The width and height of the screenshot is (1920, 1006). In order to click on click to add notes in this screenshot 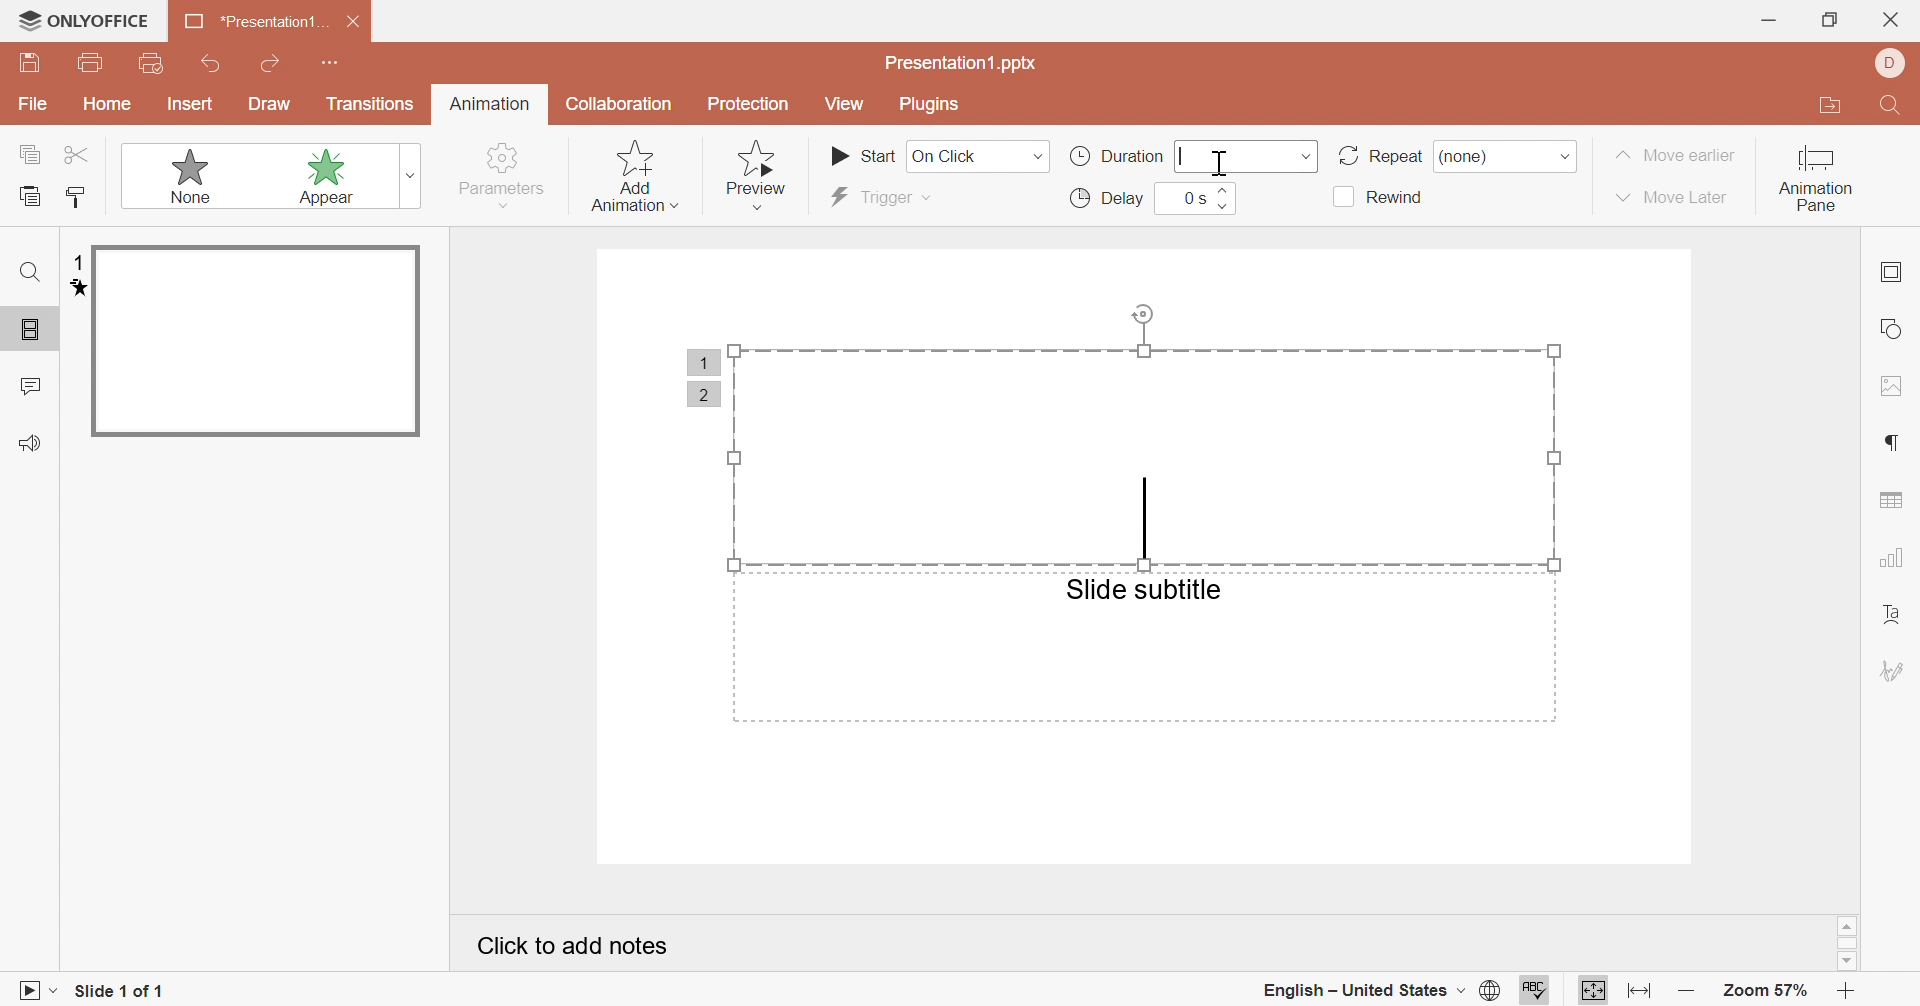, I will do `click(569, 943)`.